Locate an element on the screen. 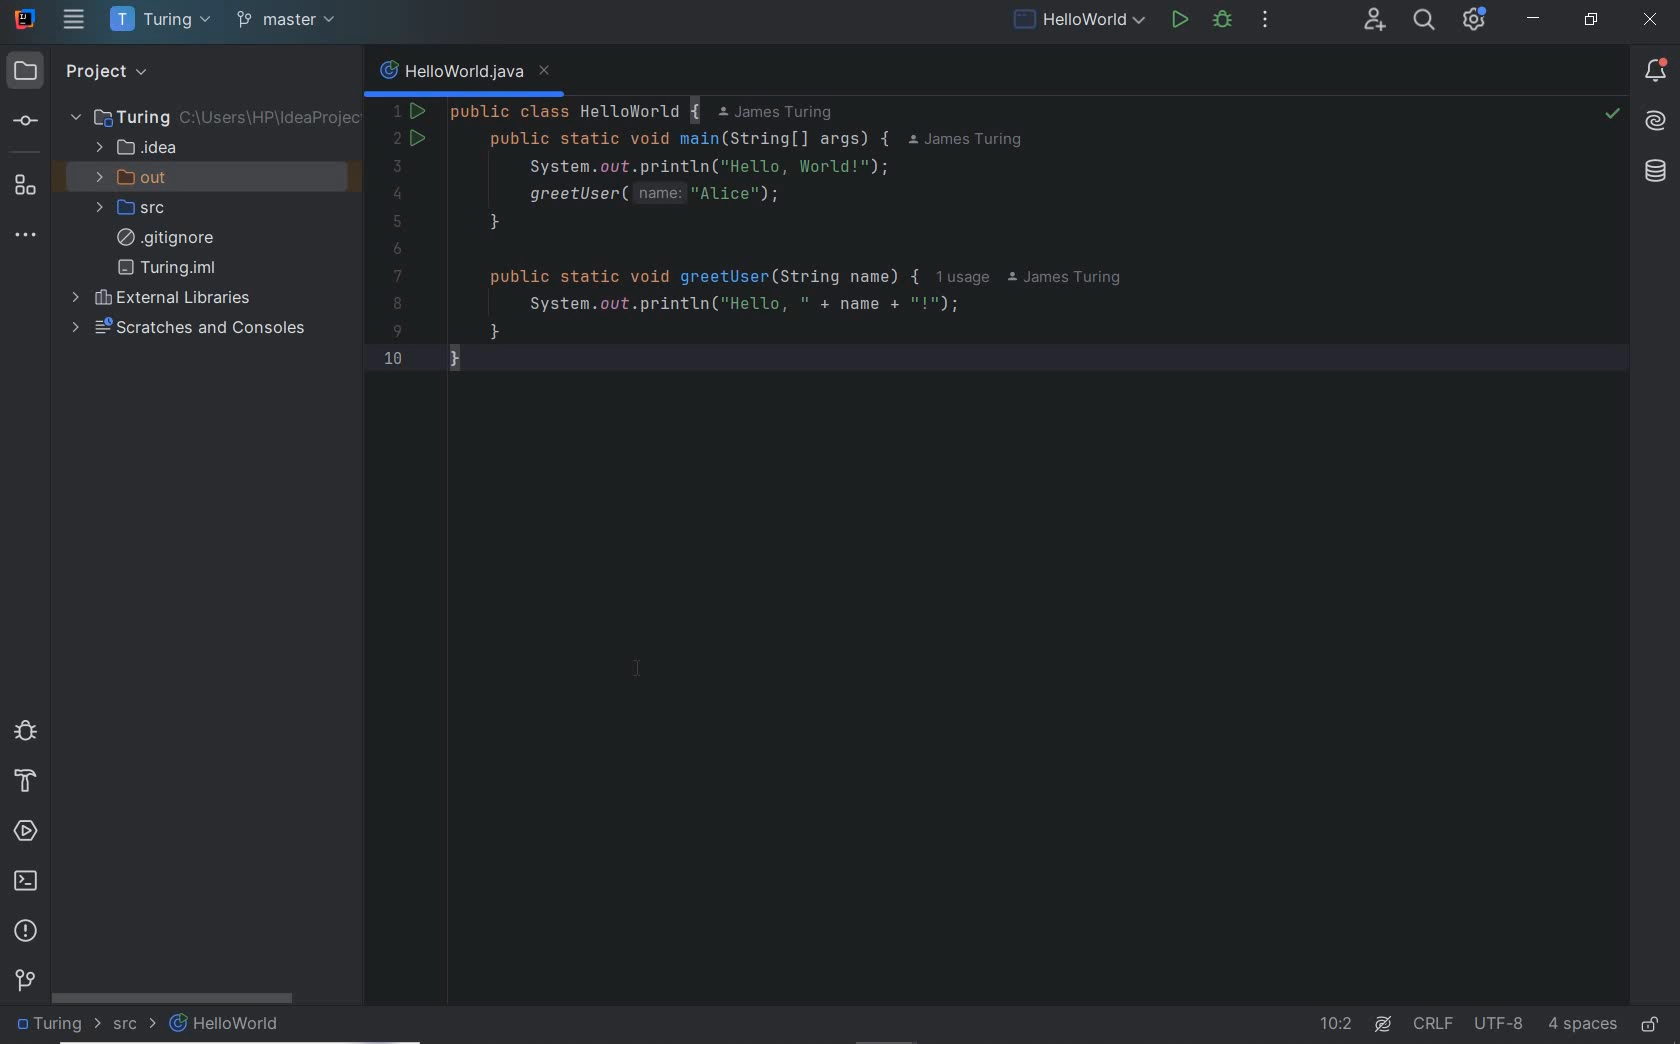 The width and height of the screenshot is (1680, 1044). out is located at coordinates (138, 177).